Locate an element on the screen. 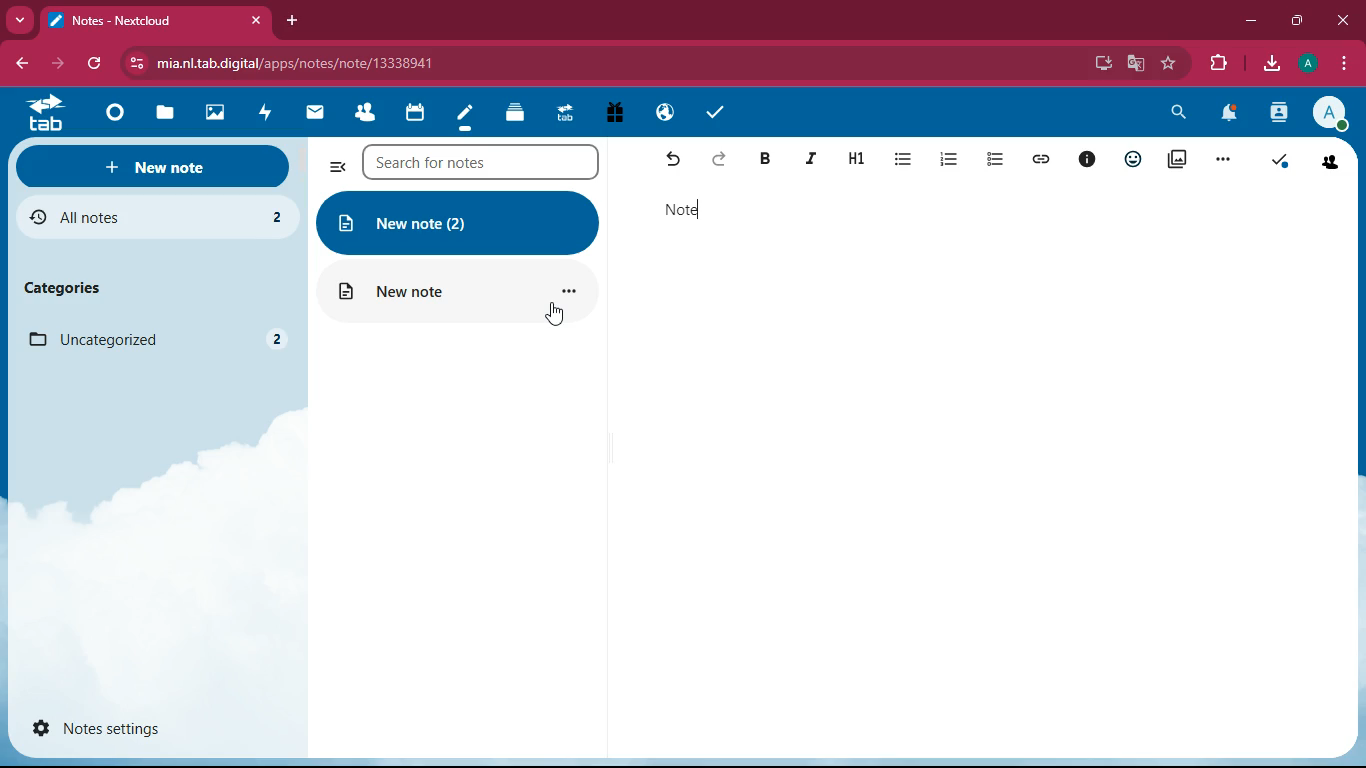 This screenshot has width=1366, height=768. more is located at coordinates (335, 165).